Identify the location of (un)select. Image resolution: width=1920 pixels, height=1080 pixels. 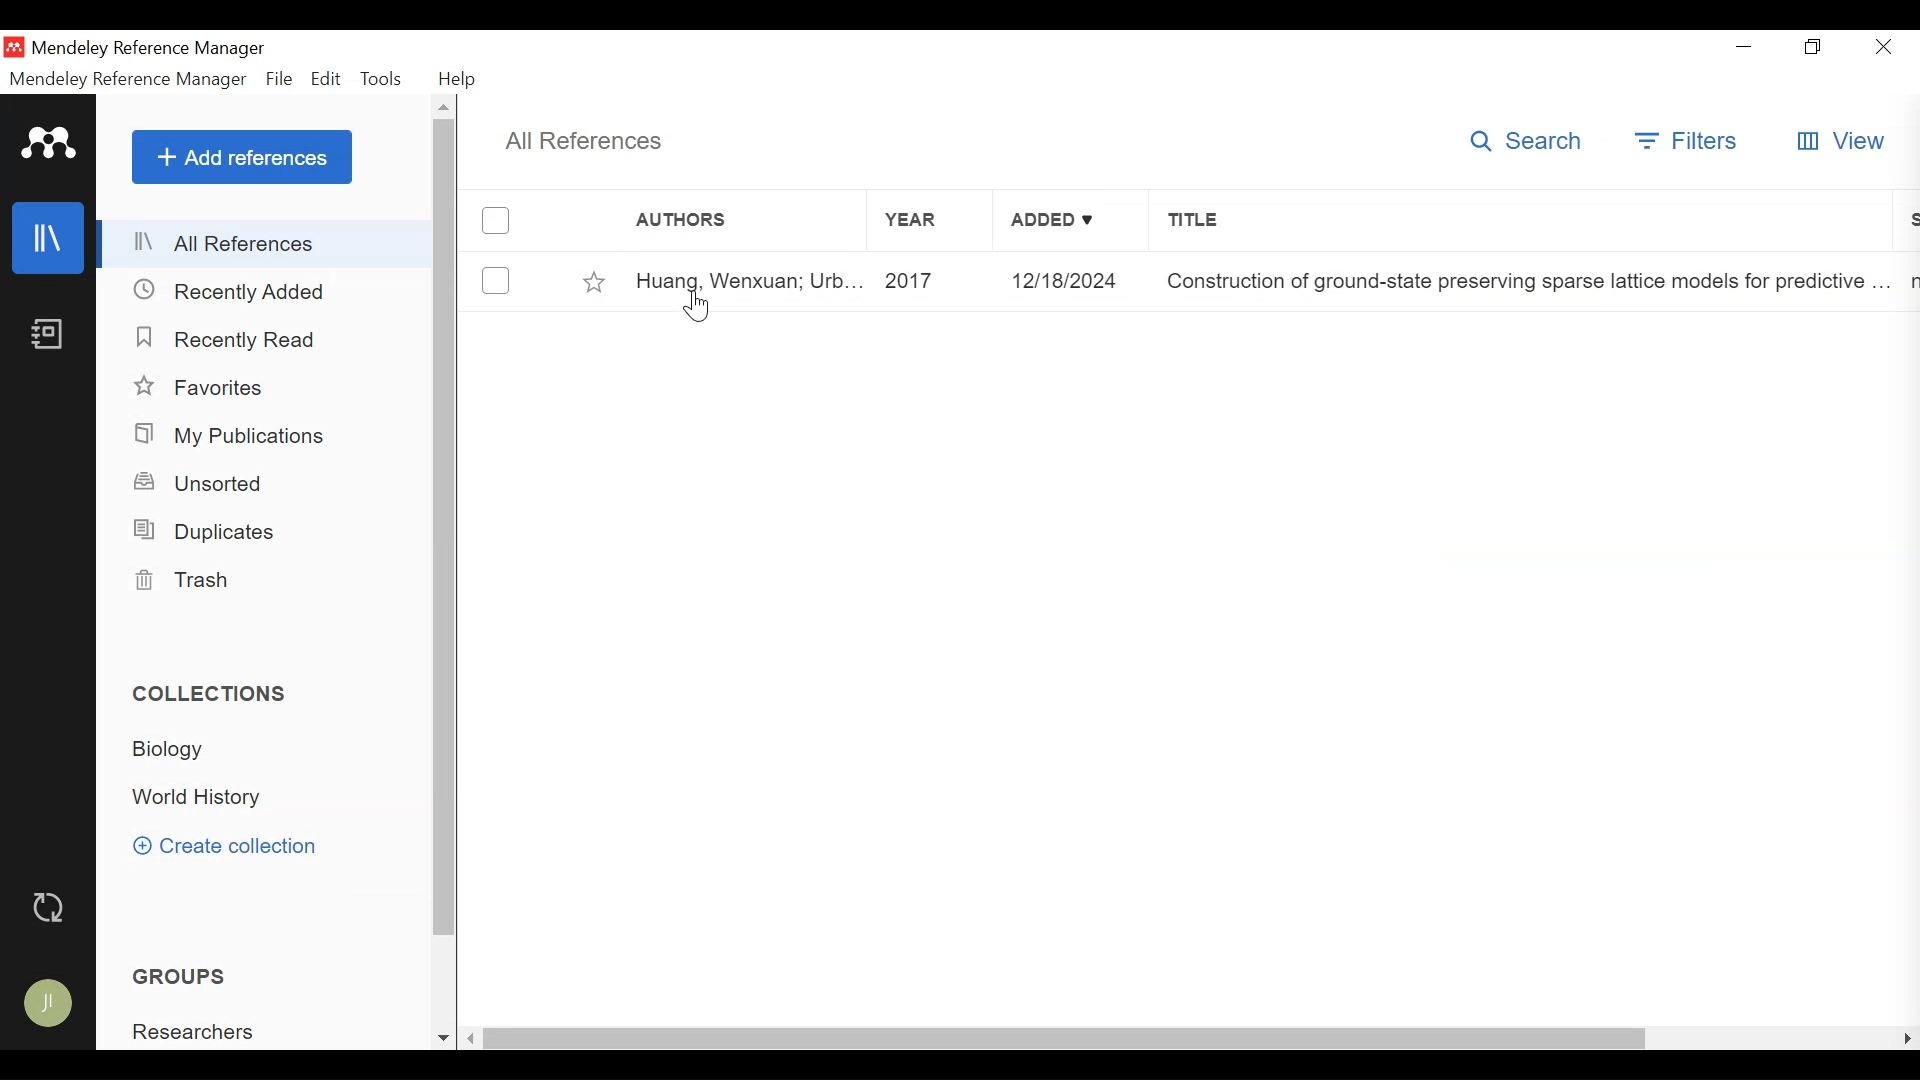
(494, 281).